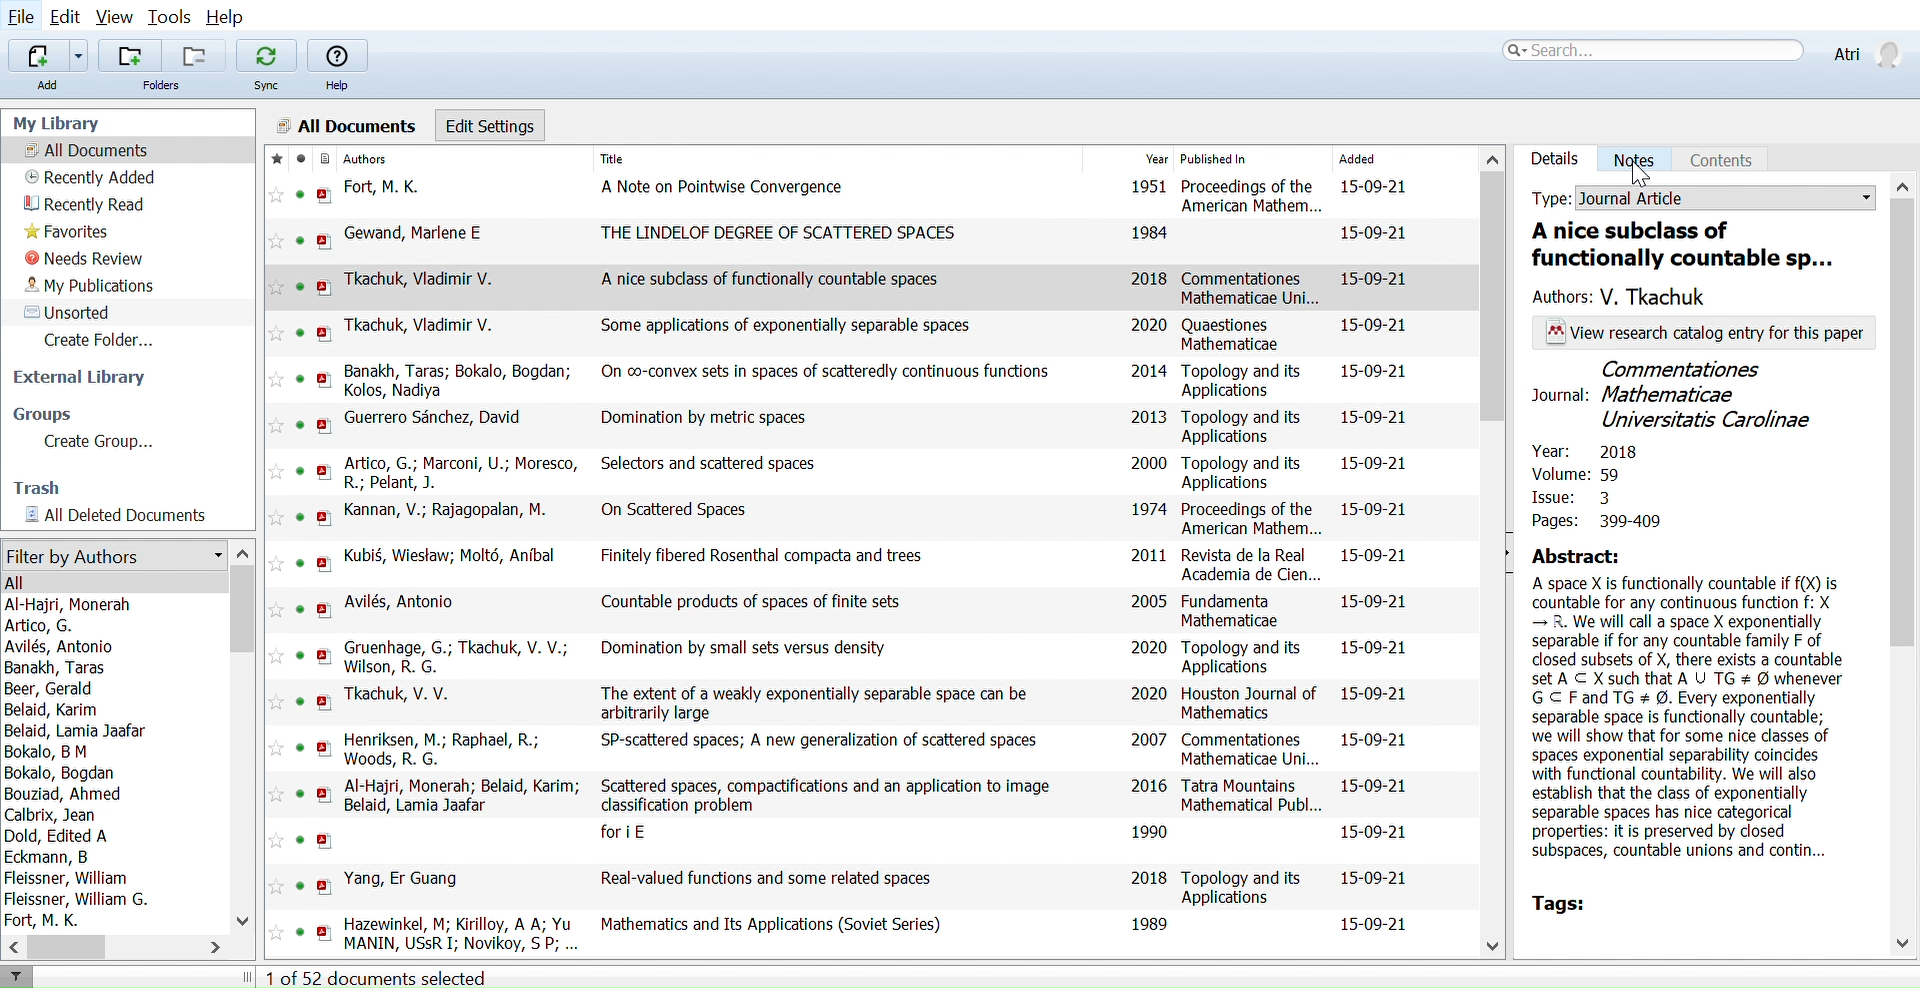 This screenshot has height=988, width=1920. I want to click on Avilés, Antonio, so click(399, 600).